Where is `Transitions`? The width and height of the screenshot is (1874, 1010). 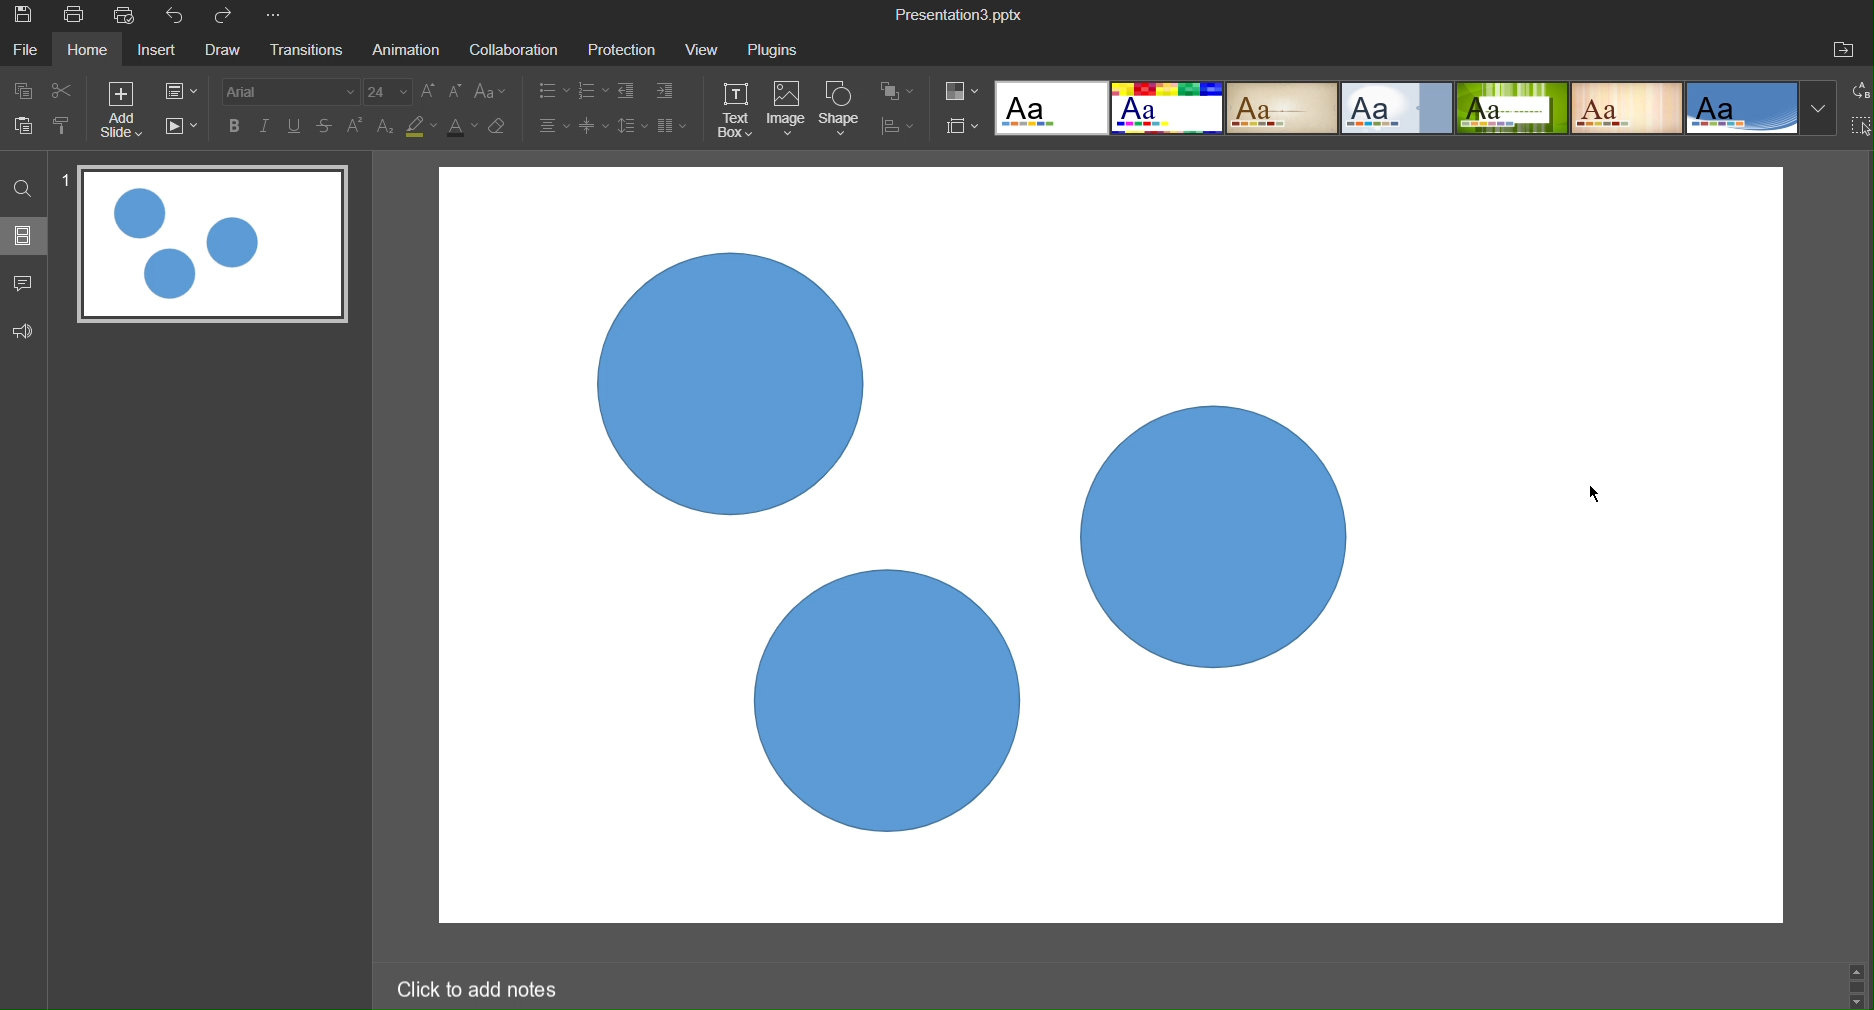 Transitions is located at coordinates (309, 52).